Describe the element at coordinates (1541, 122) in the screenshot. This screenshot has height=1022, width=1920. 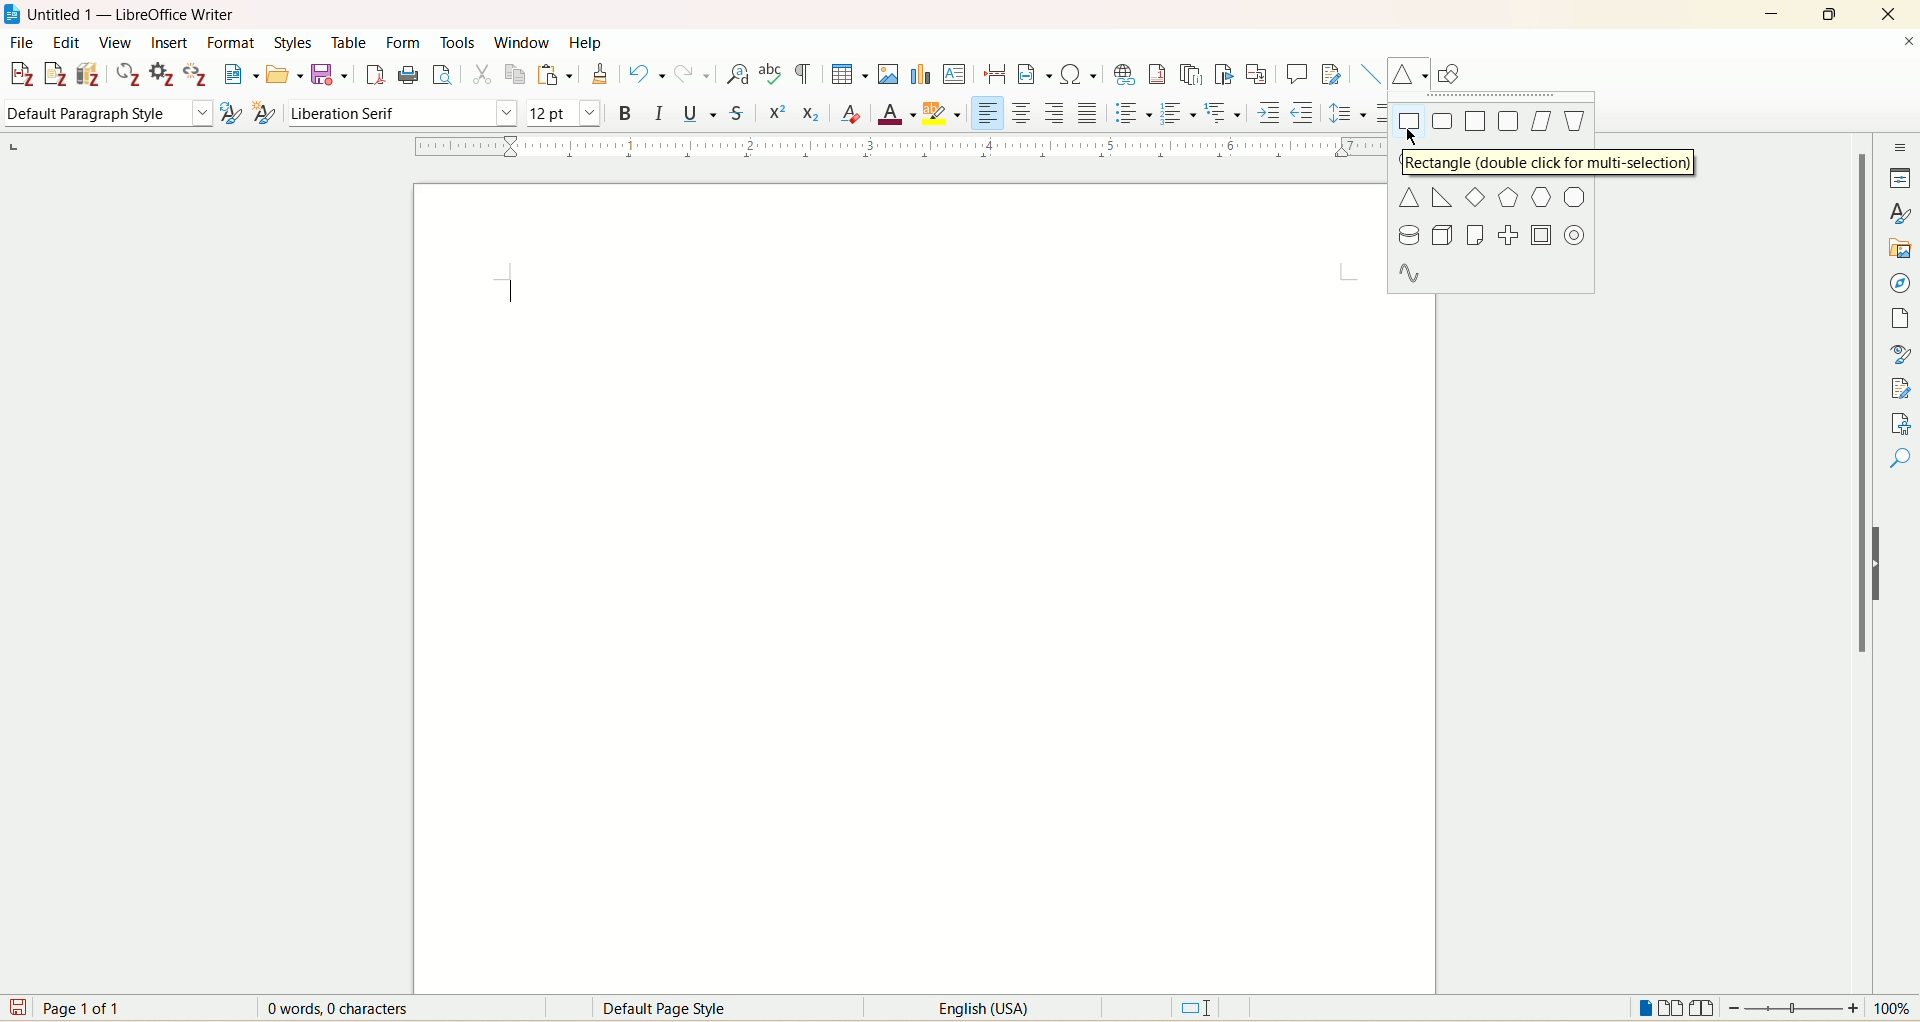
I see `parallelogram` at that location.